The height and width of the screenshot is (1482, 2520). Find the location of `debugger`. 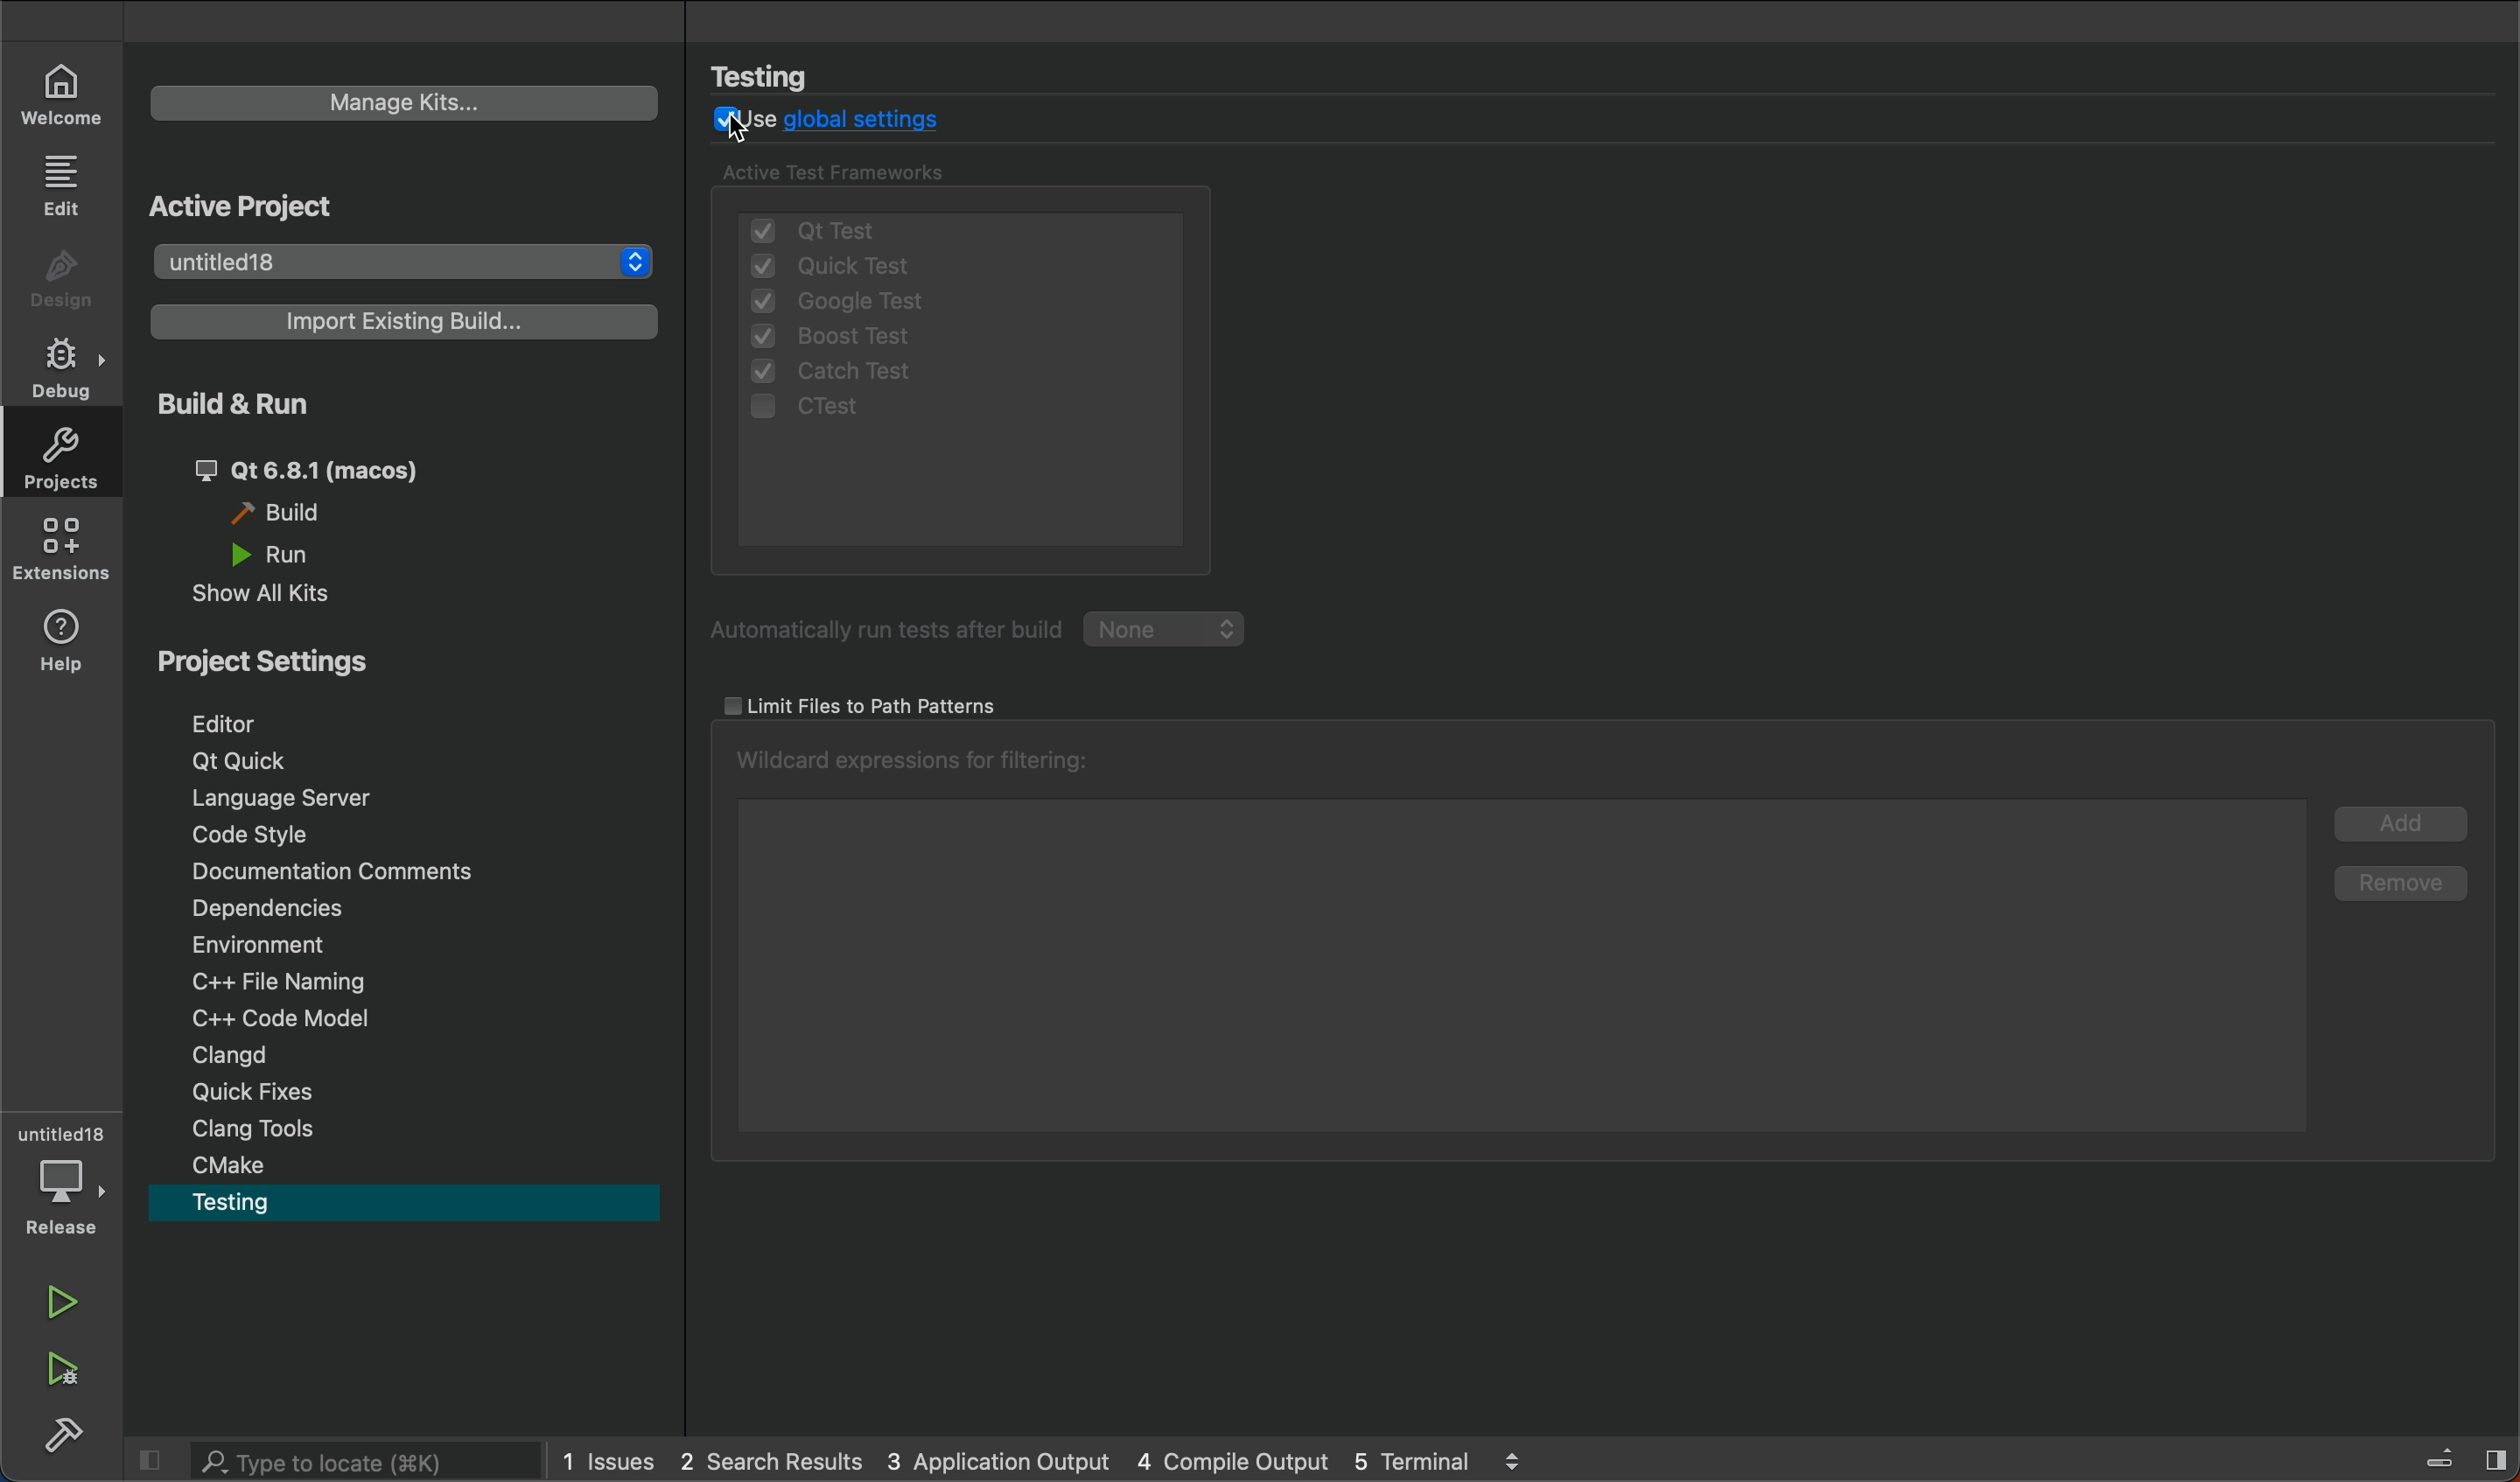

debugger is located at coordinates (65, 1179).